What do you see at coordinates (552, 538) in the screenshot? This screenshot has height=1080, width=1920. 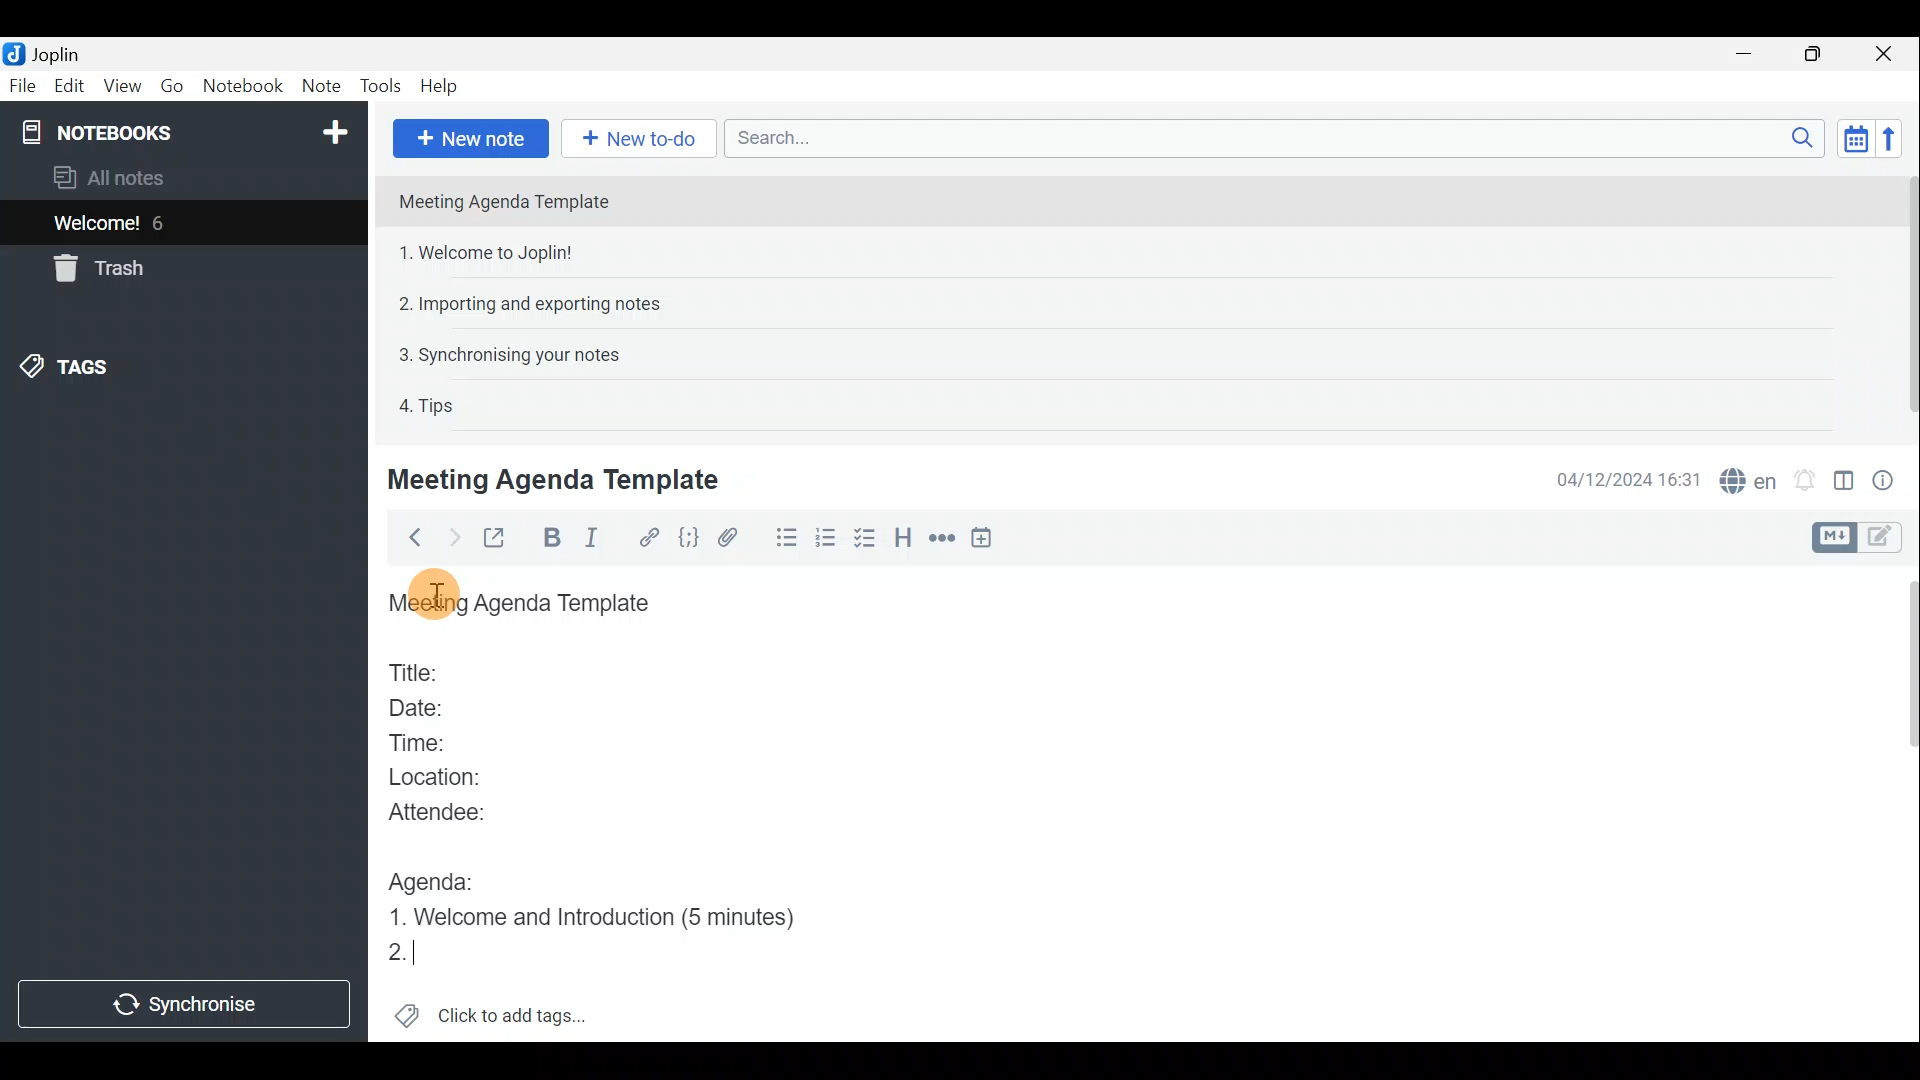 I see `Bold` at bounding box center [552, 538].